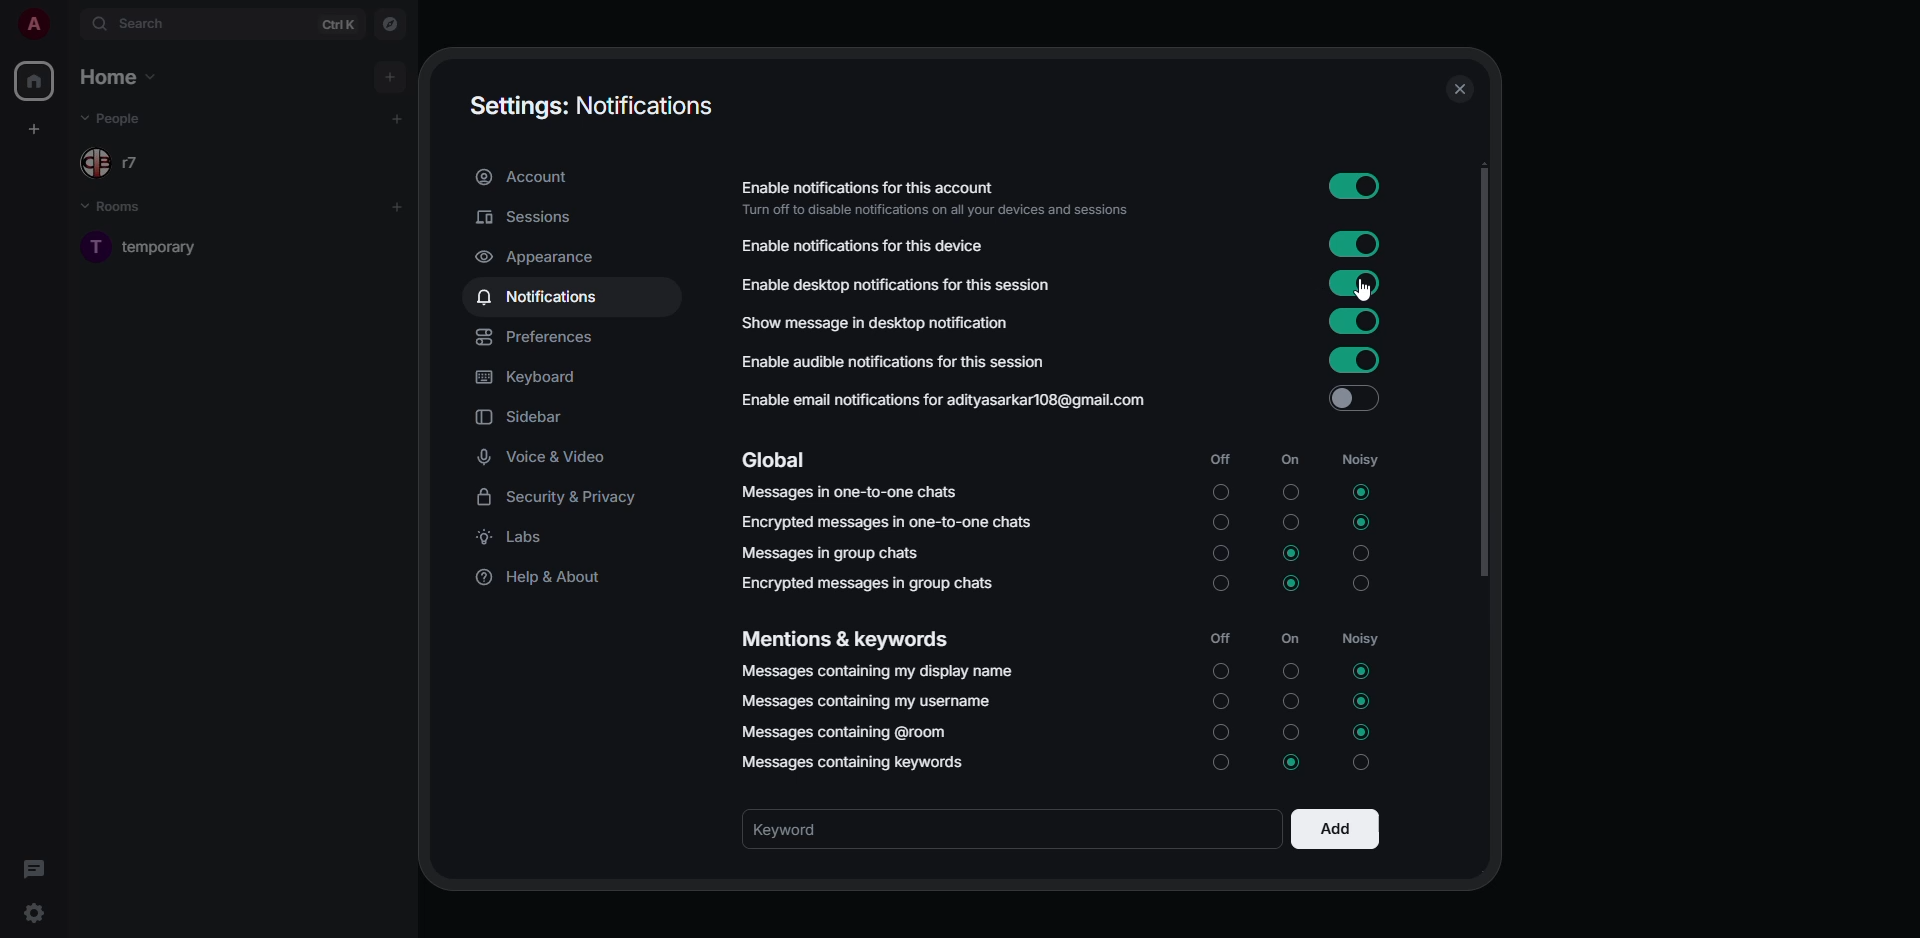  I want to click on voice & video, so click(546, 458).